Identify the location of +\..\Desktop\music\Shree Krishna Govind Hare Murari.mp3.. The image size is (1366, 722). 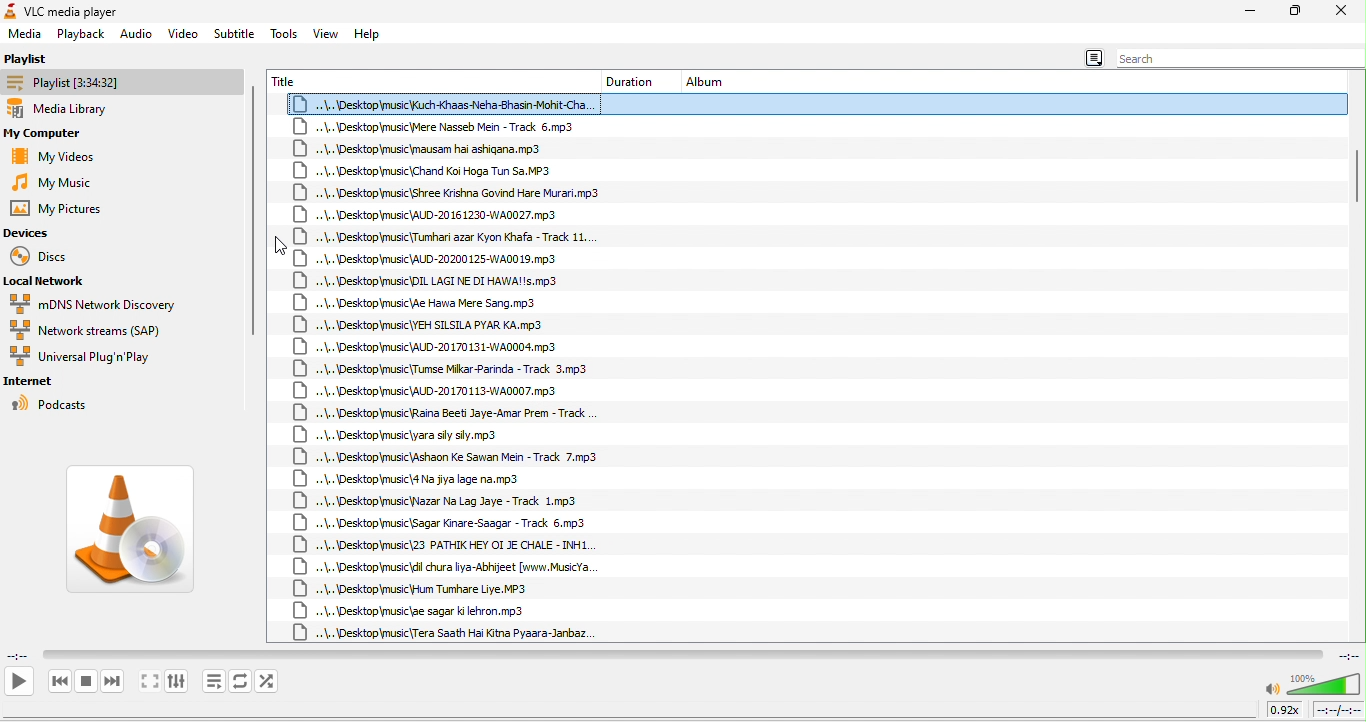
(449, 192).